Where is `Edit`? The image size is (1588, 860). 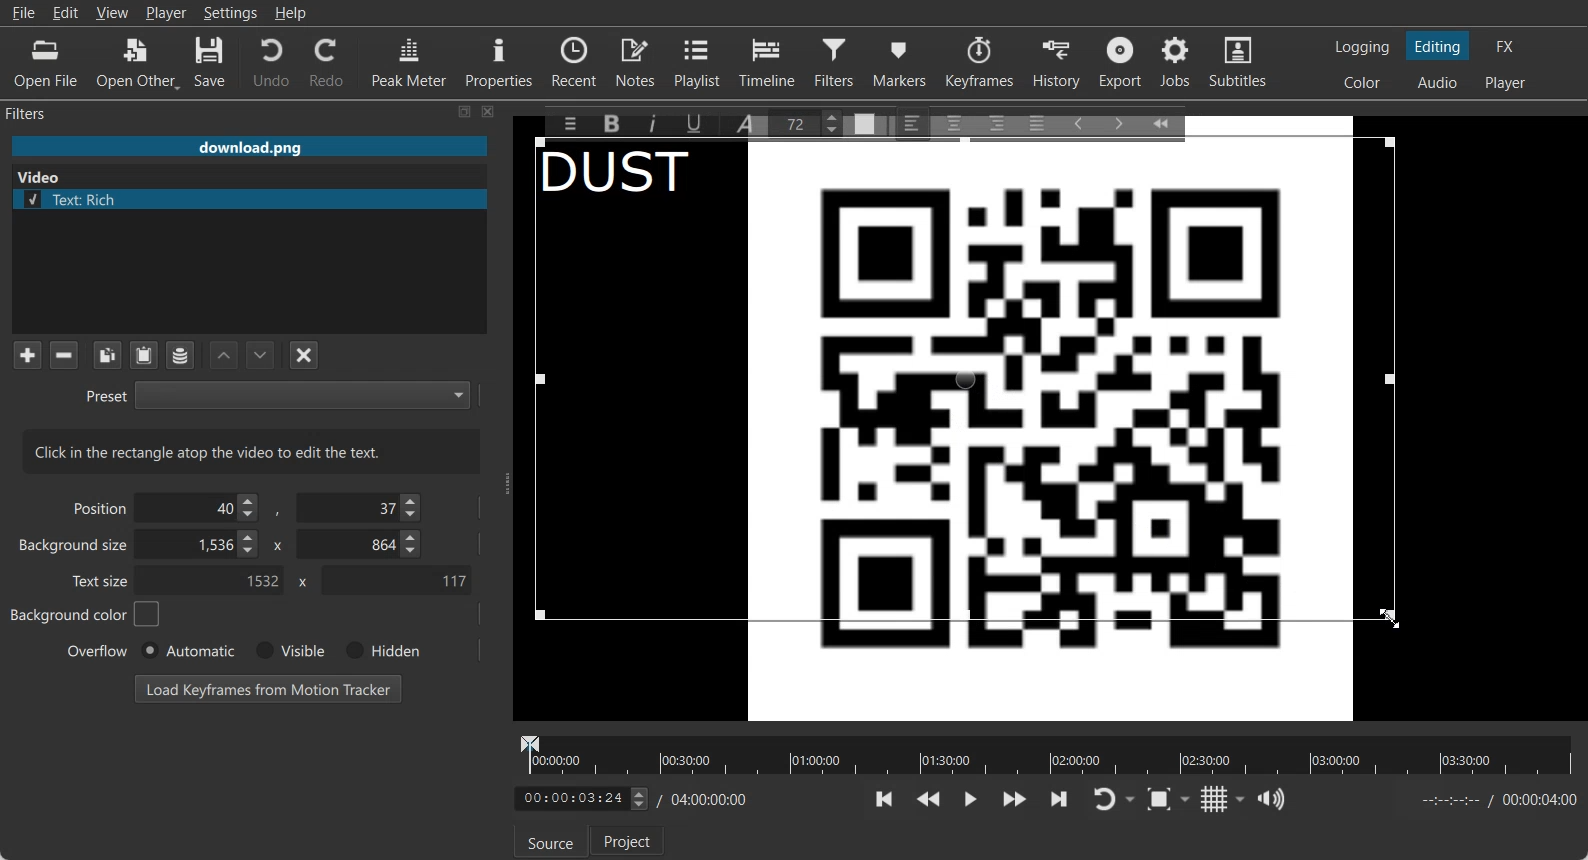 Edit is located at coordinates (66, 12).